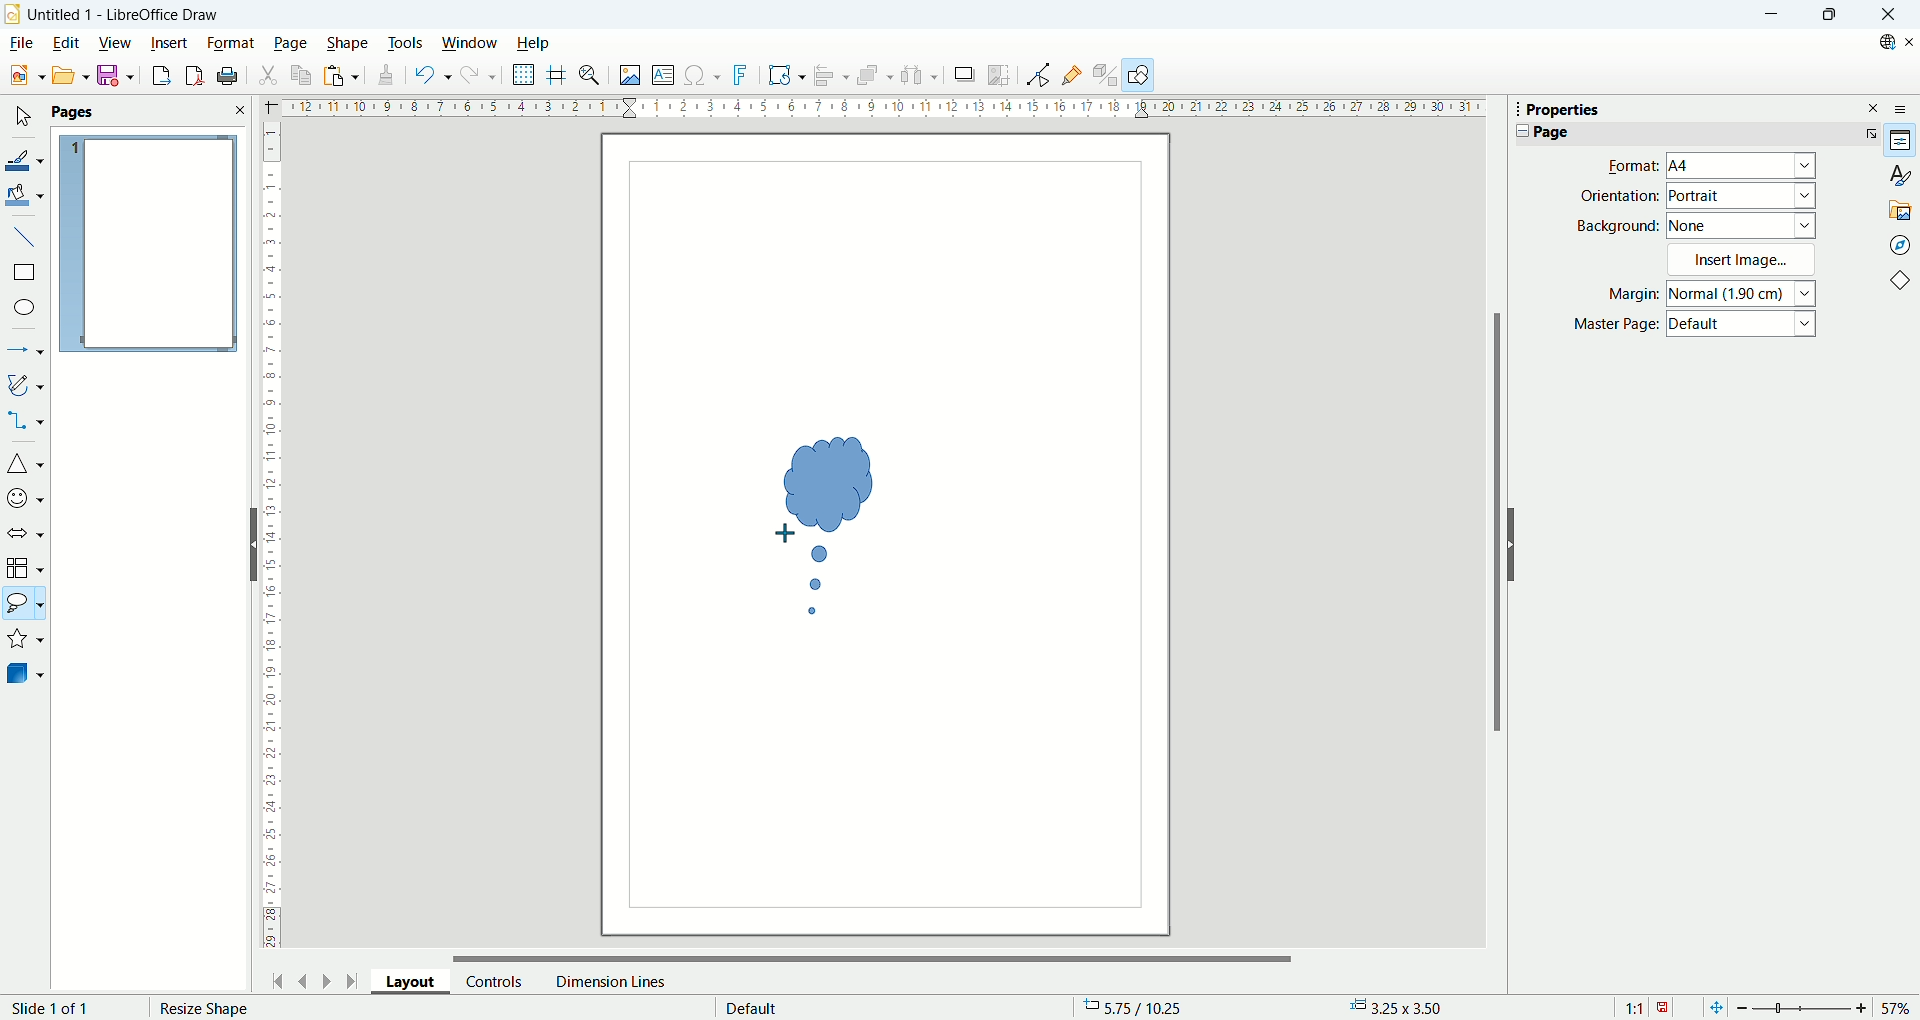 The width and height of the screenshot is (1920, 1020). Describe the element at coordinates (883, 110) in the screenshot. I see `Hotizontal ruler` at that location.